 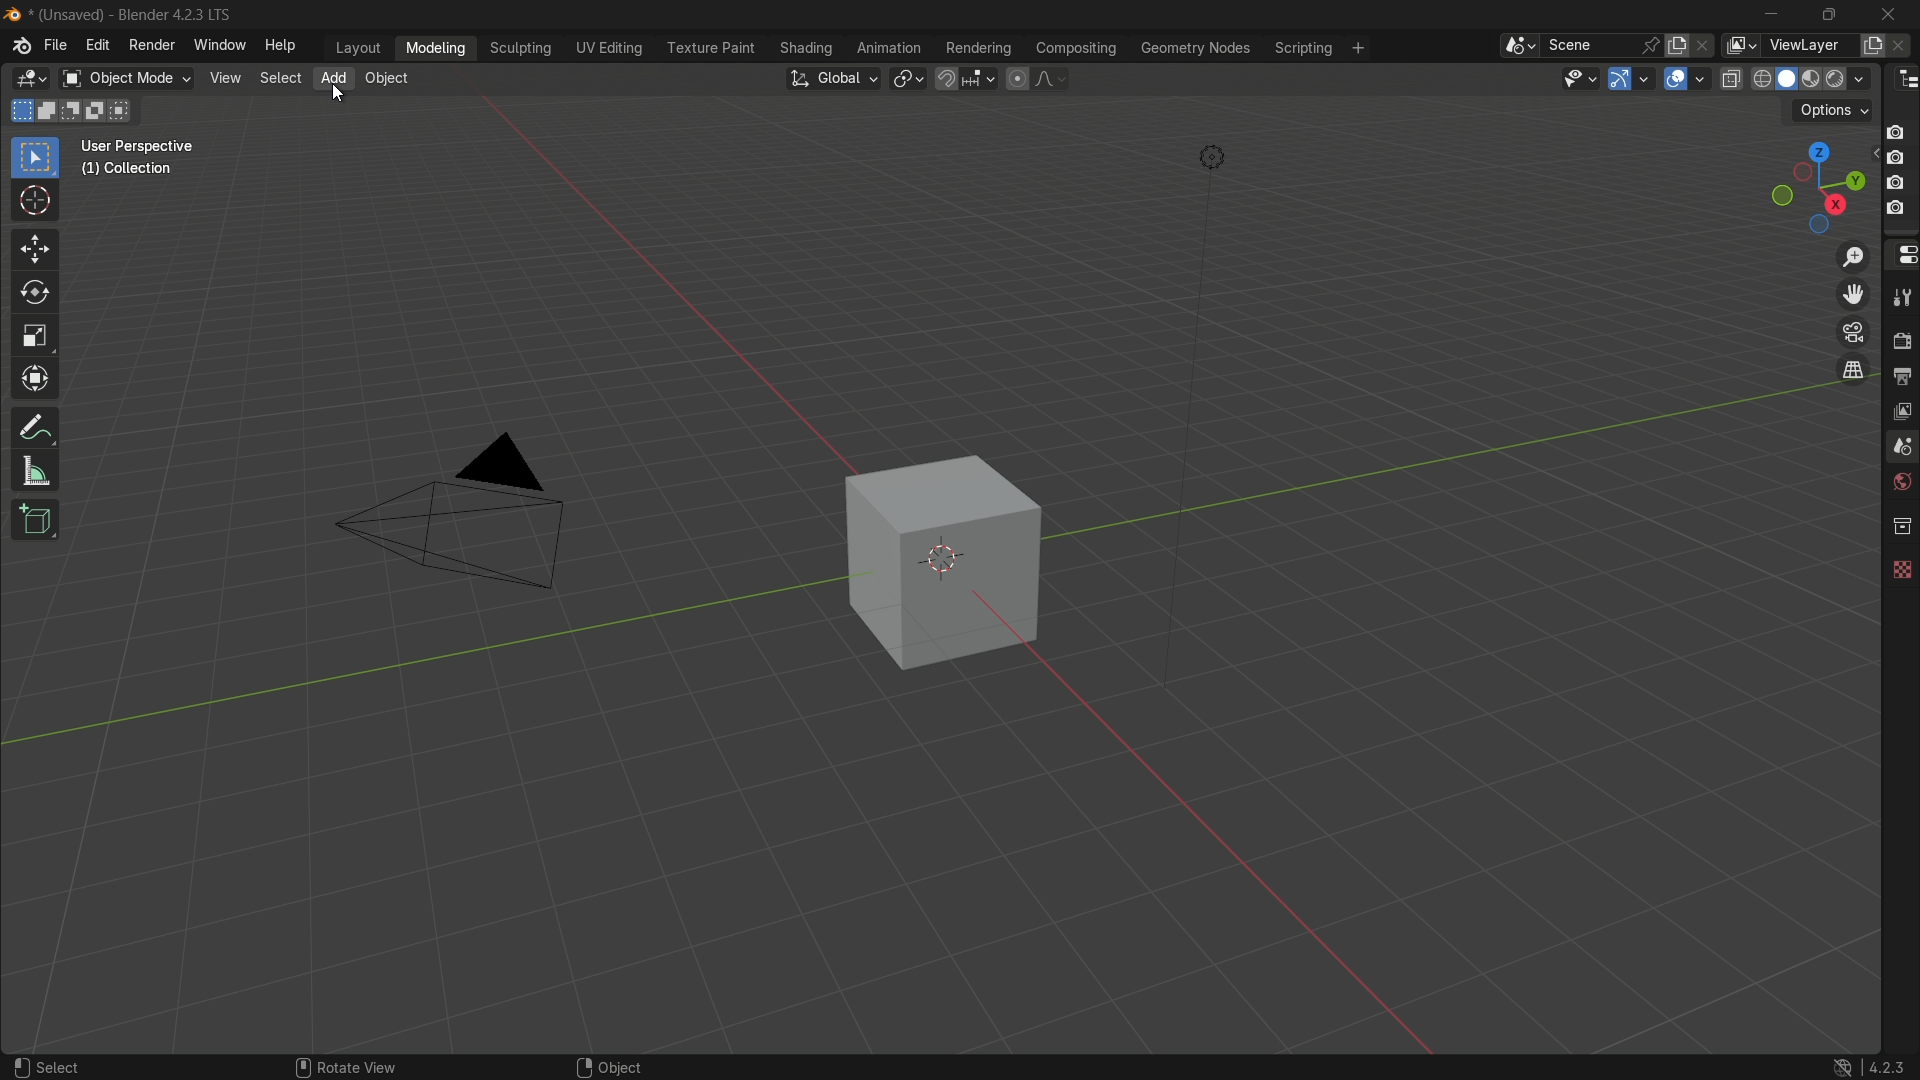 What do you see at coordinates (1900, 337) in the screenshot?
I see `render` at bounding box center [1900, 337].